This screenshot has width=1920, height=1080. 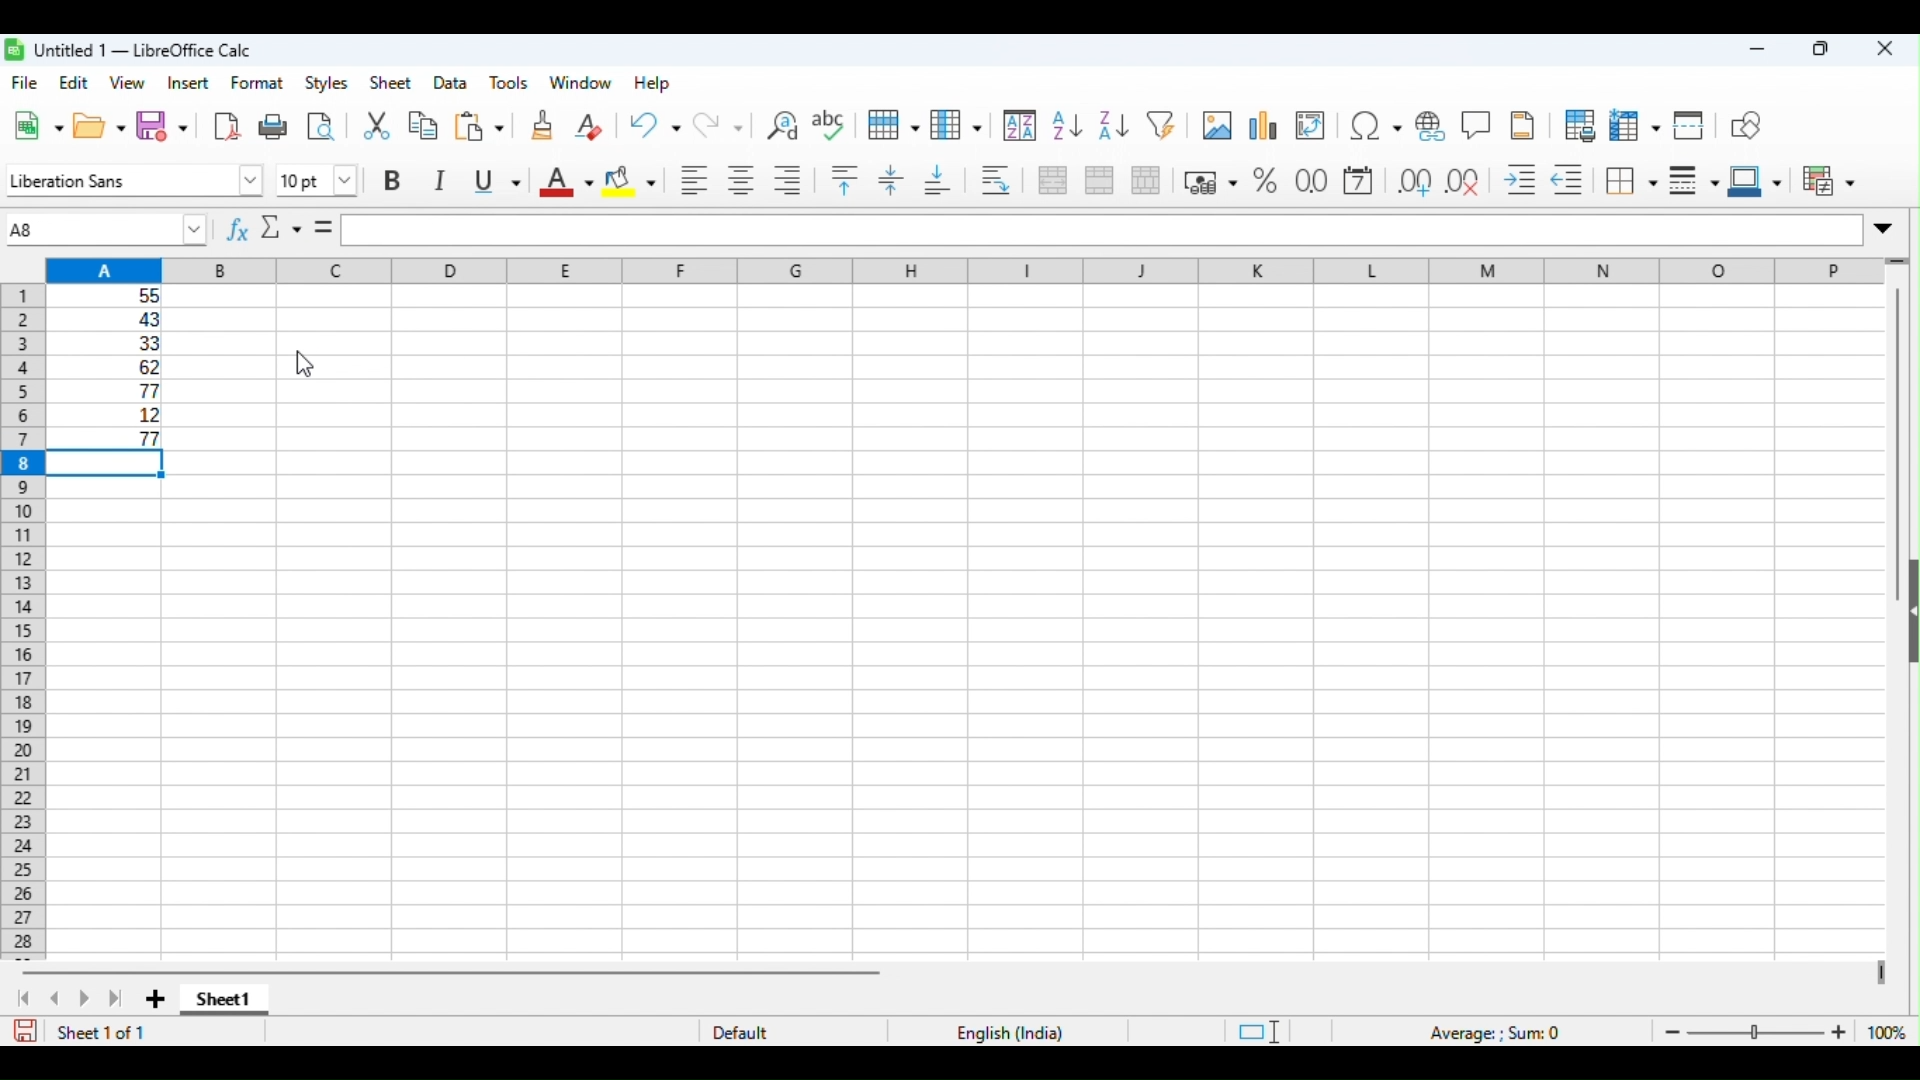 I want to click on clear direct formatting, so click(x=590, y=126).